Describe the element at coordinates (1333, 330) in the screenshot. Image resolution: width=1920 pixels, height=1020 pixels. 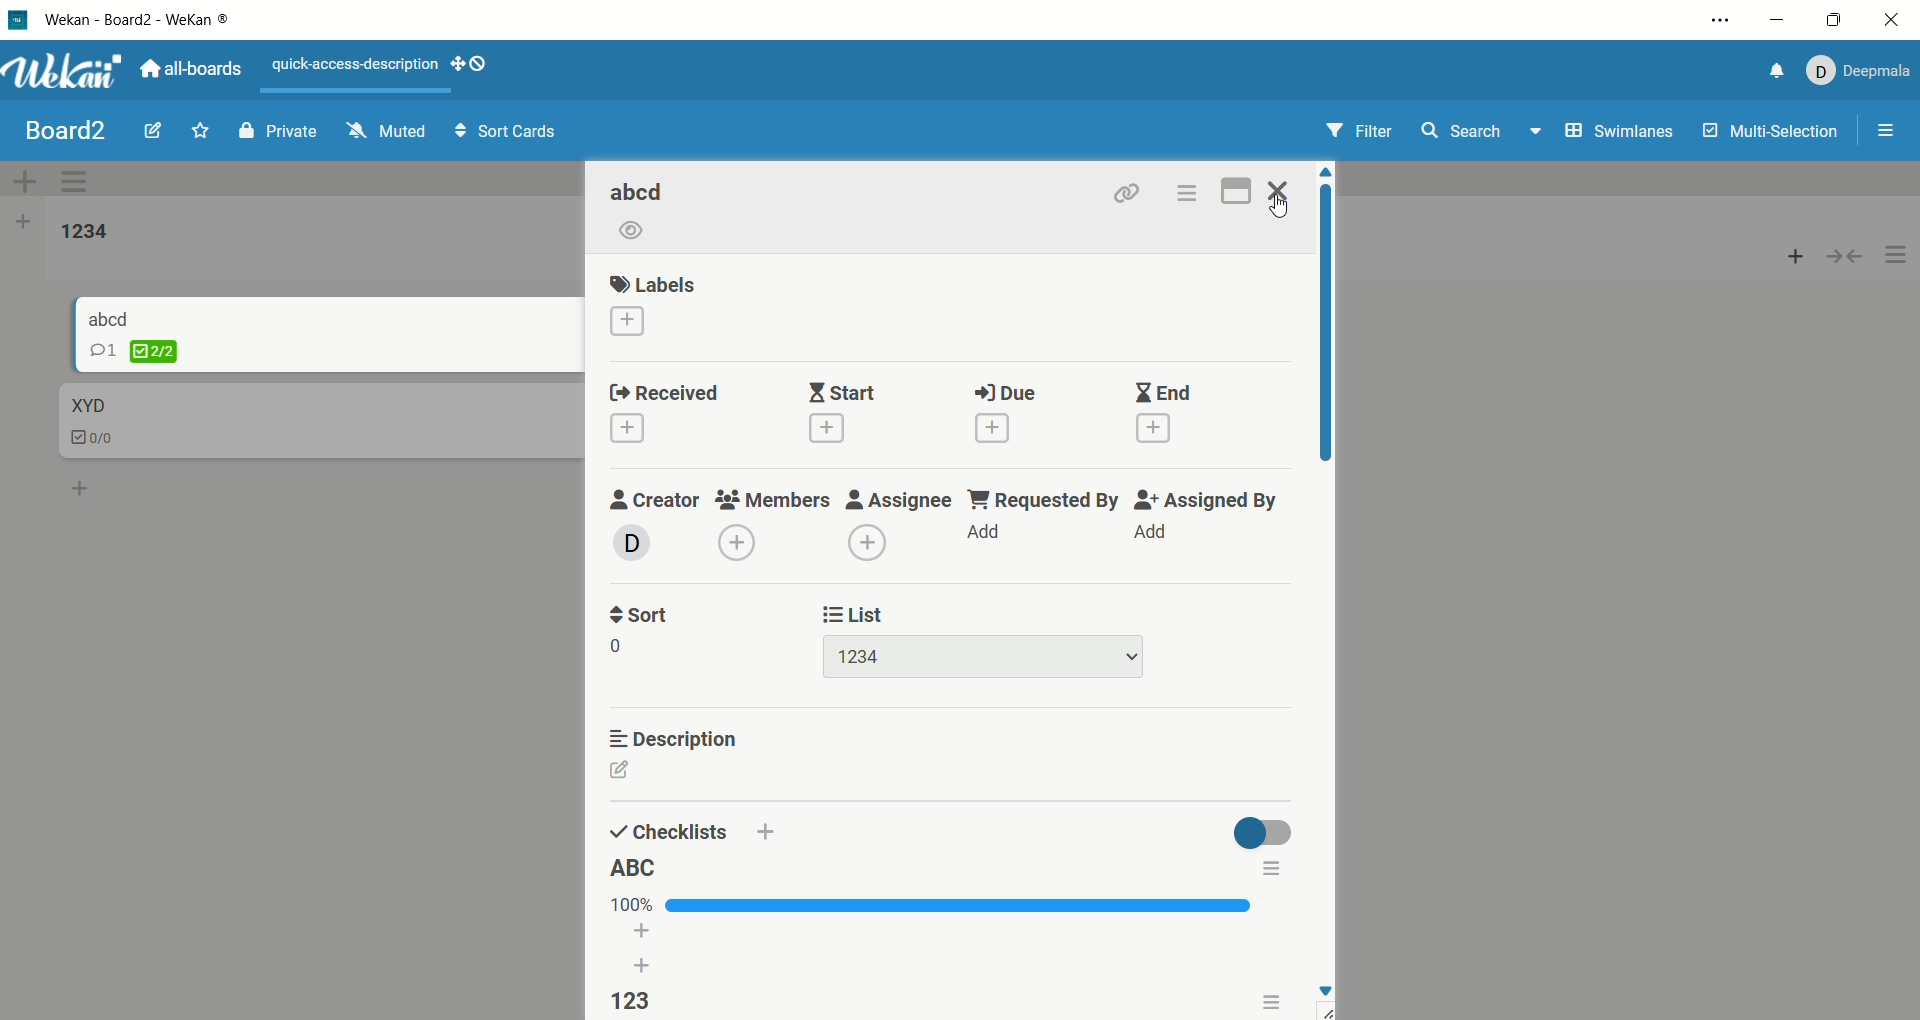
I see `vertical scroll bar` at that location.